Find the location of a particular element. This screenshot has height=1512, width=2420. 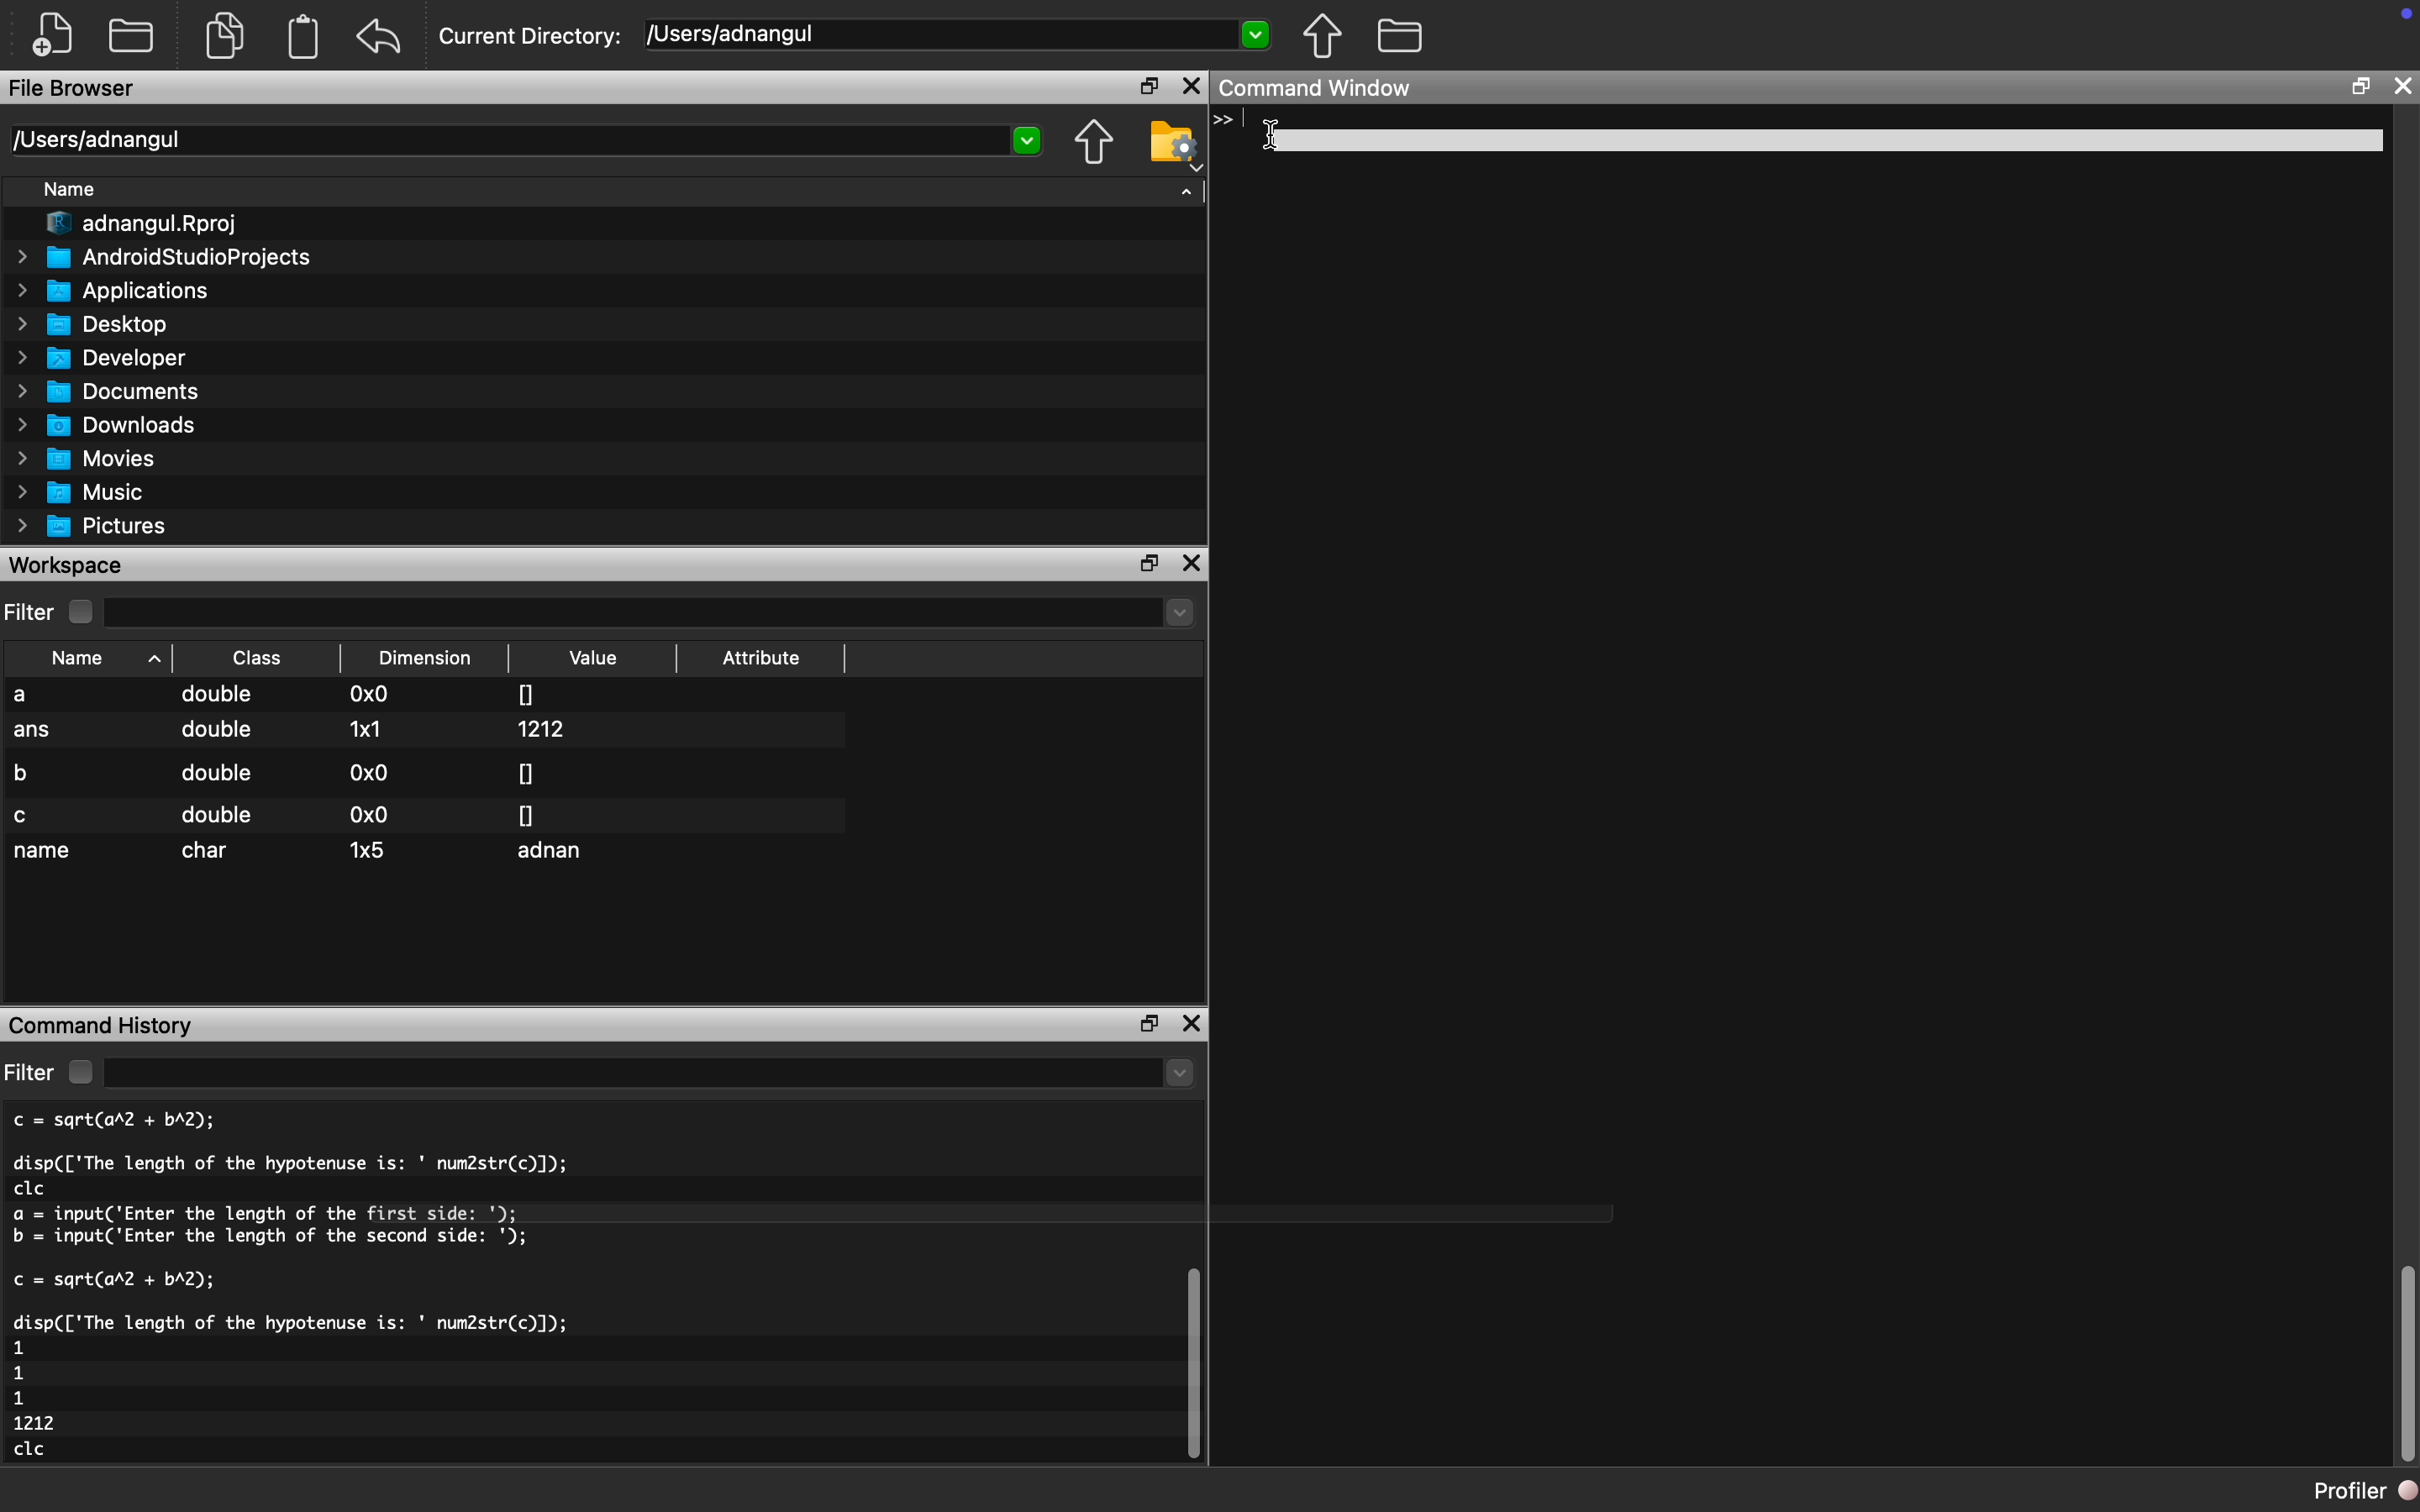

double is located at coordinates (214, 773).